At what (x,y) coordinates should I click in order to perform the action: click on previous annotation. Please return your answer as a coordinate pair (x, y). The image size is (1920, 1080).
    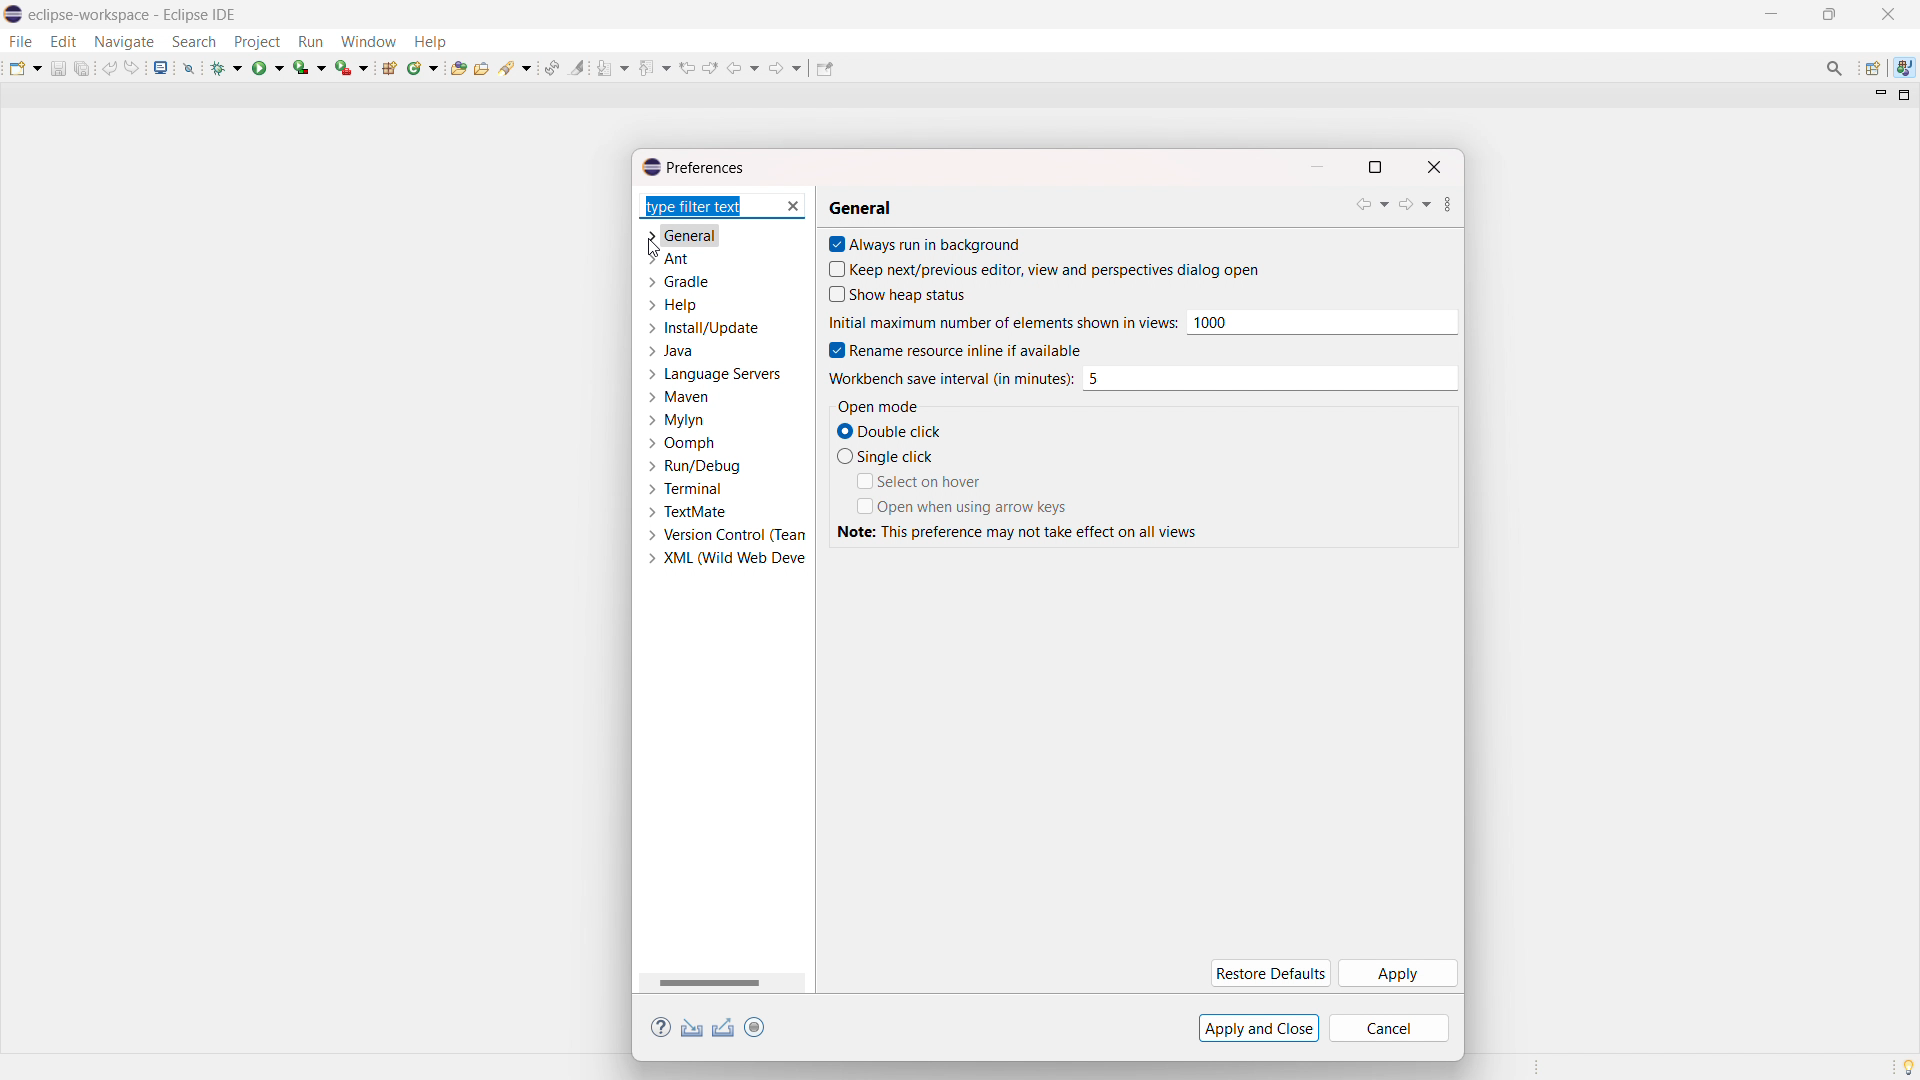
    Looking at the image, I should click on (654, 67).